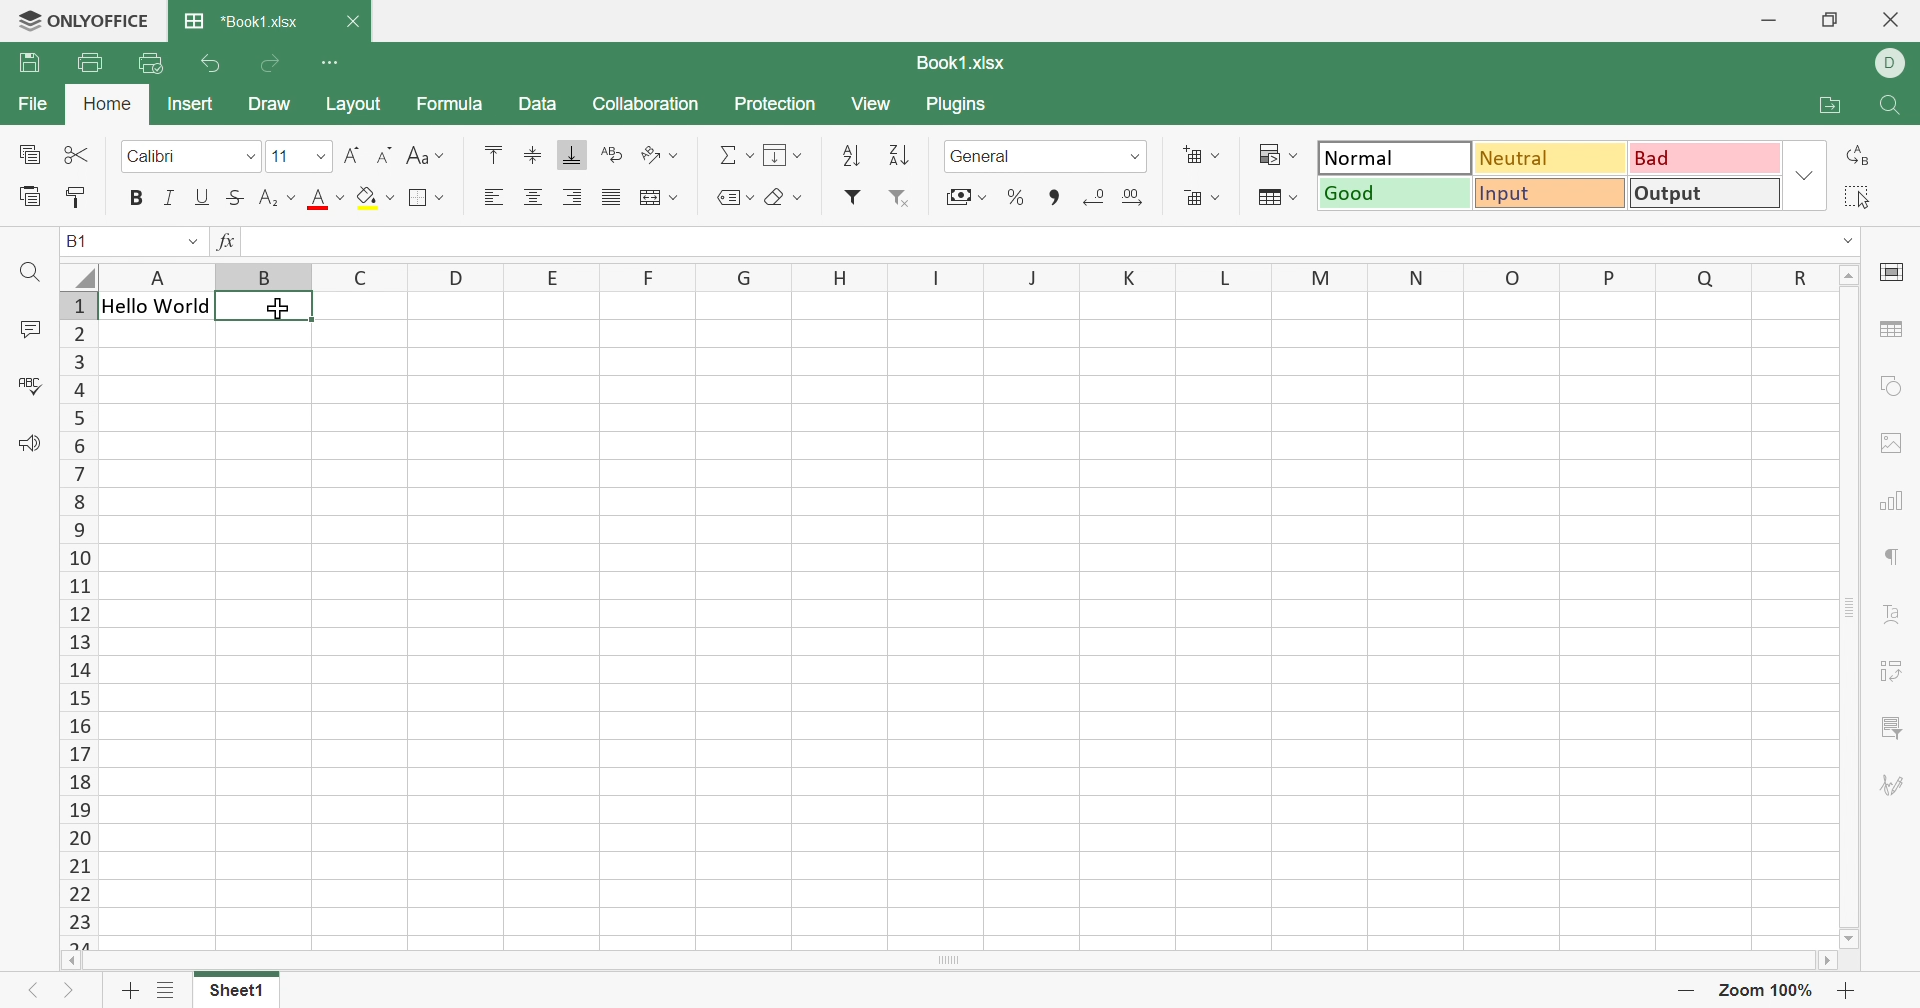 This screenshot has height=1008, width=1920. Describe the element at coordinates (610, 199) in the screenshot. I see `Justified` at that location.